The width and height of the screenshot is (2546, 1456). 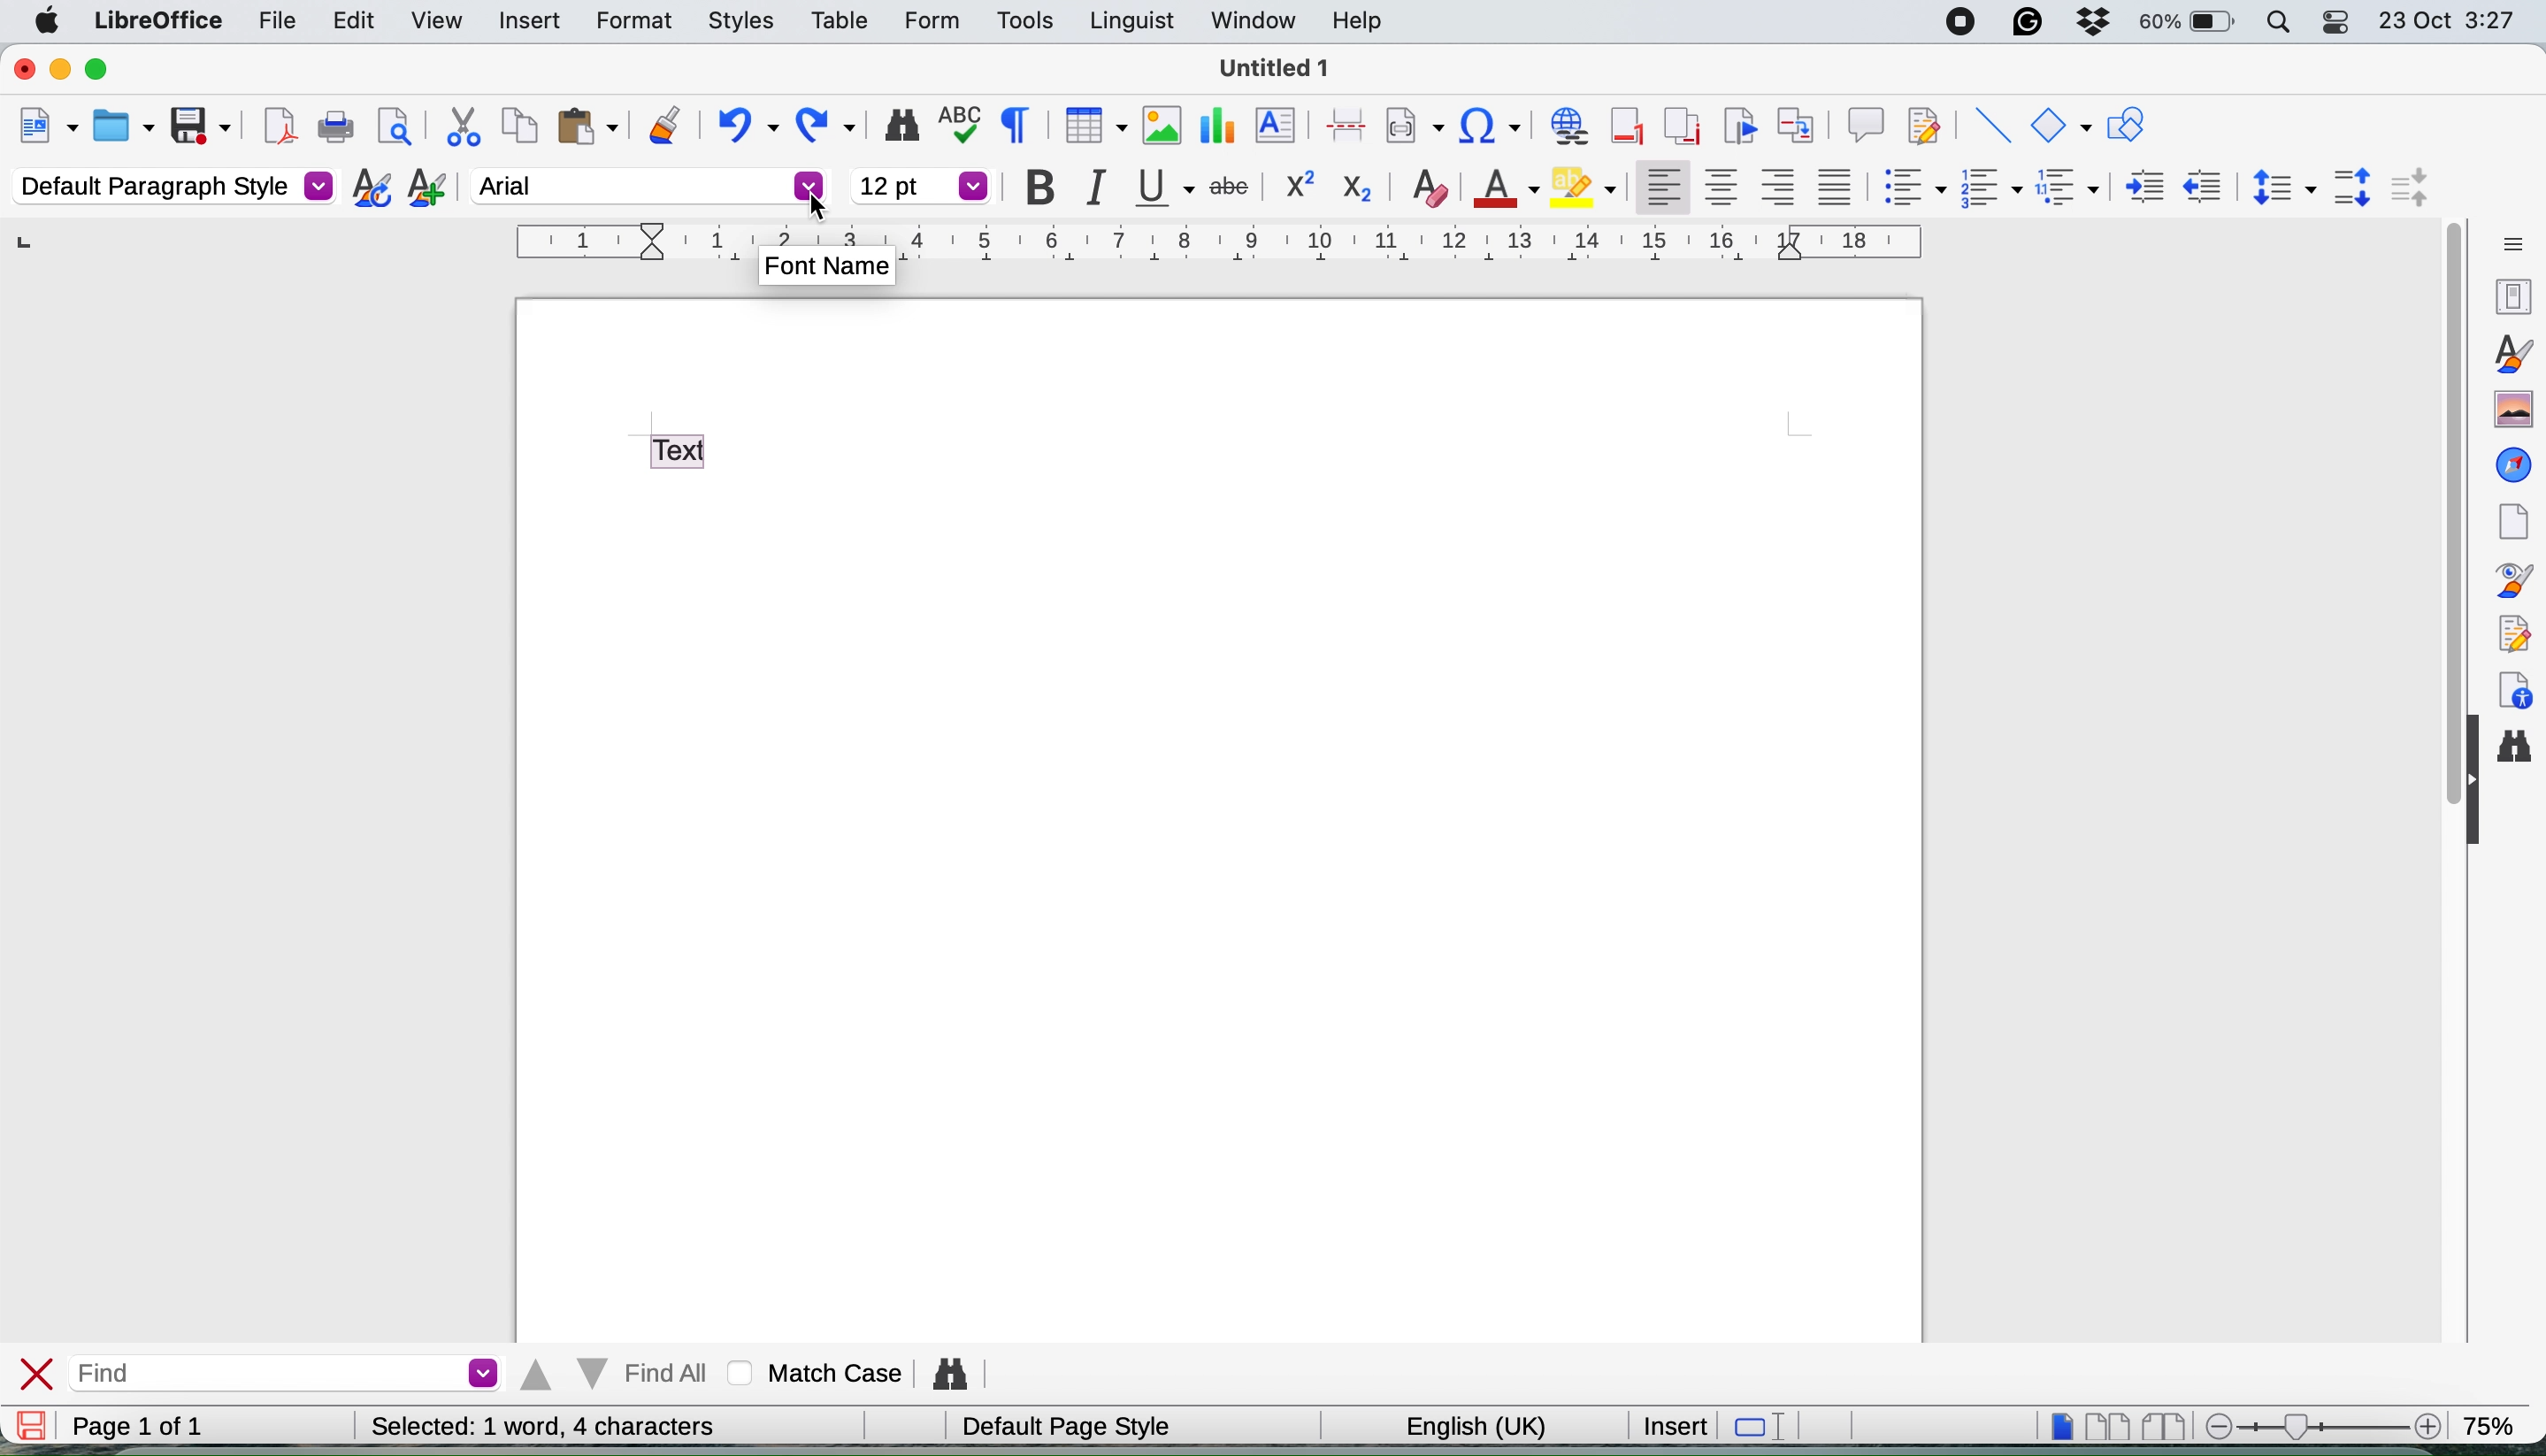 I want to click on spelling, so click(x=956, y=123).